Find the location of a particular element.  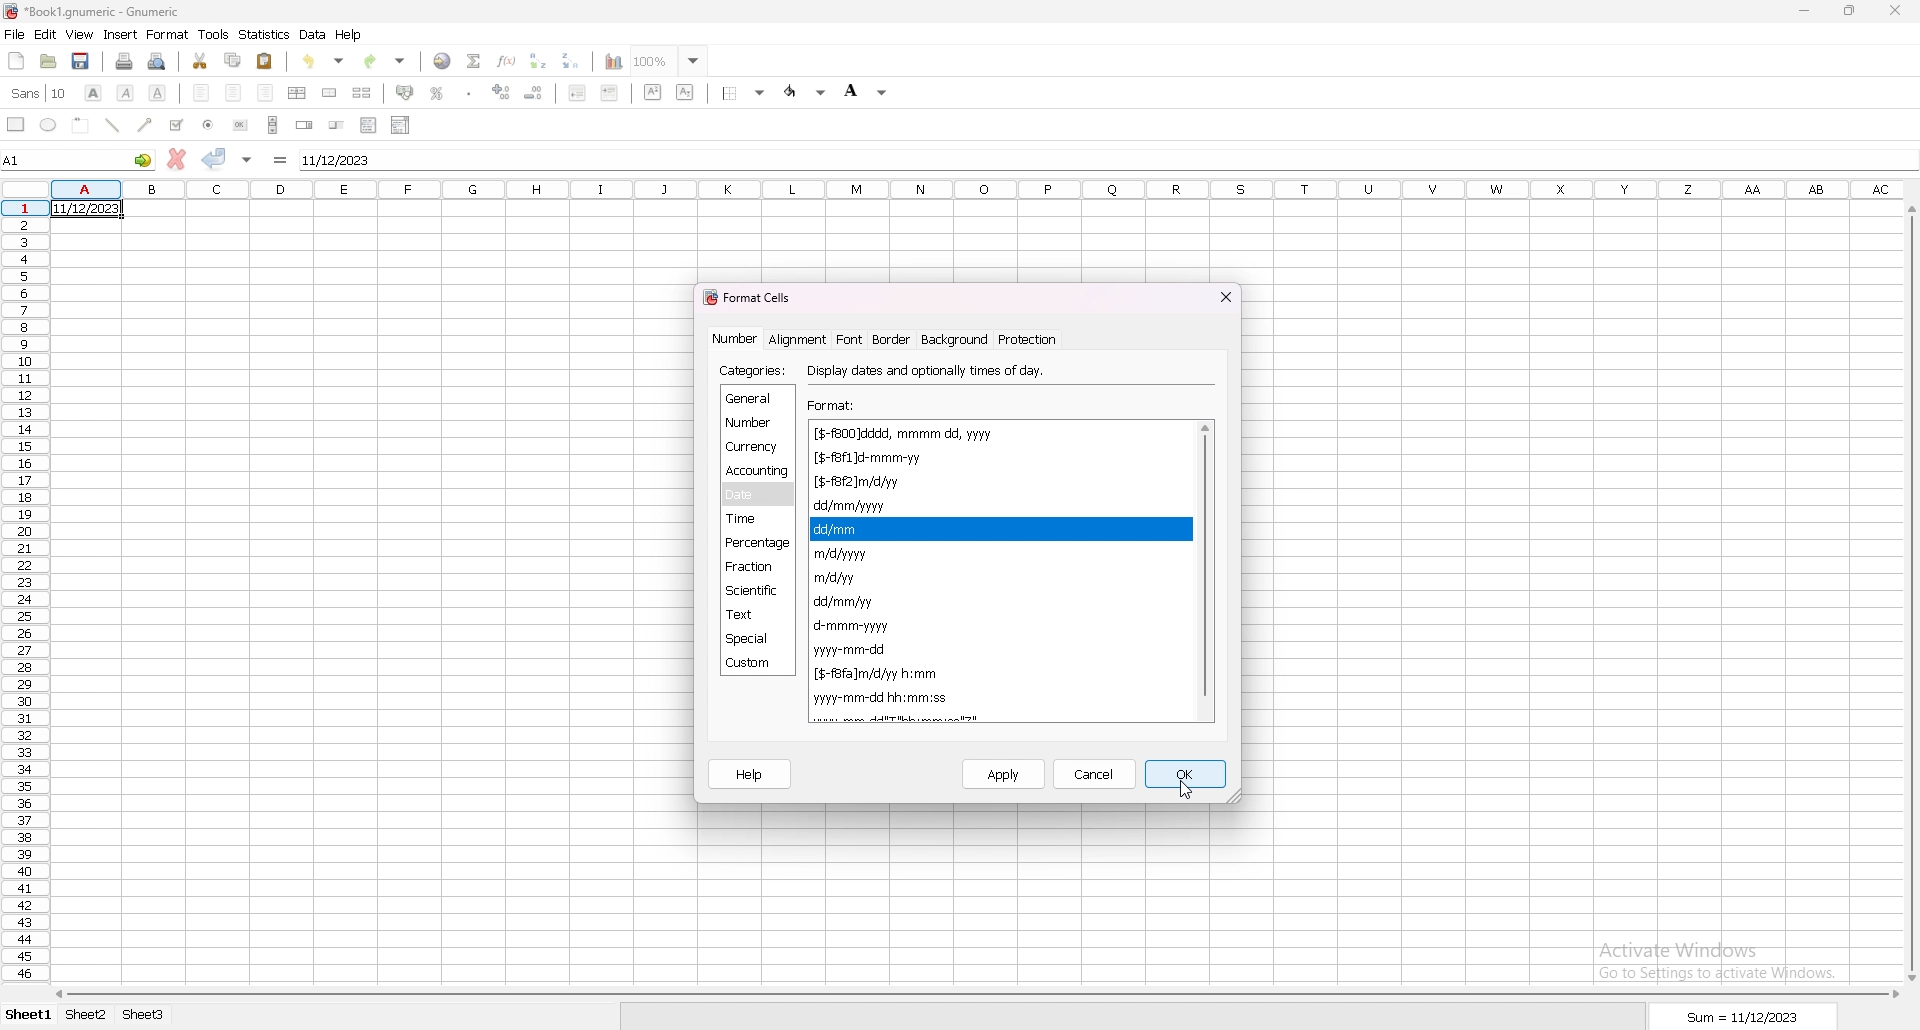

special is located at coordinates (755, 639).